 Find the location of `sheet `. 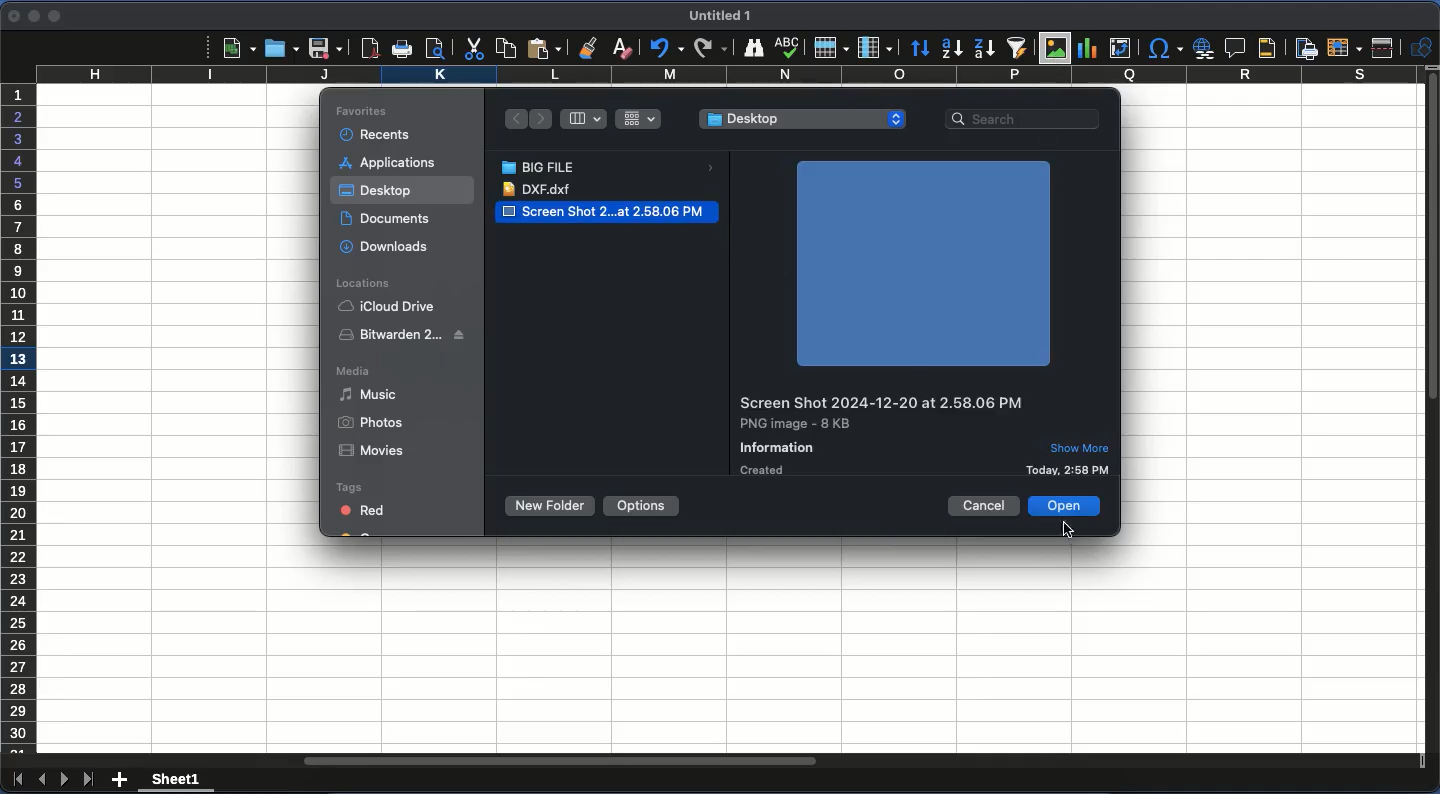

sheet  is located at coordinates (176, 782).